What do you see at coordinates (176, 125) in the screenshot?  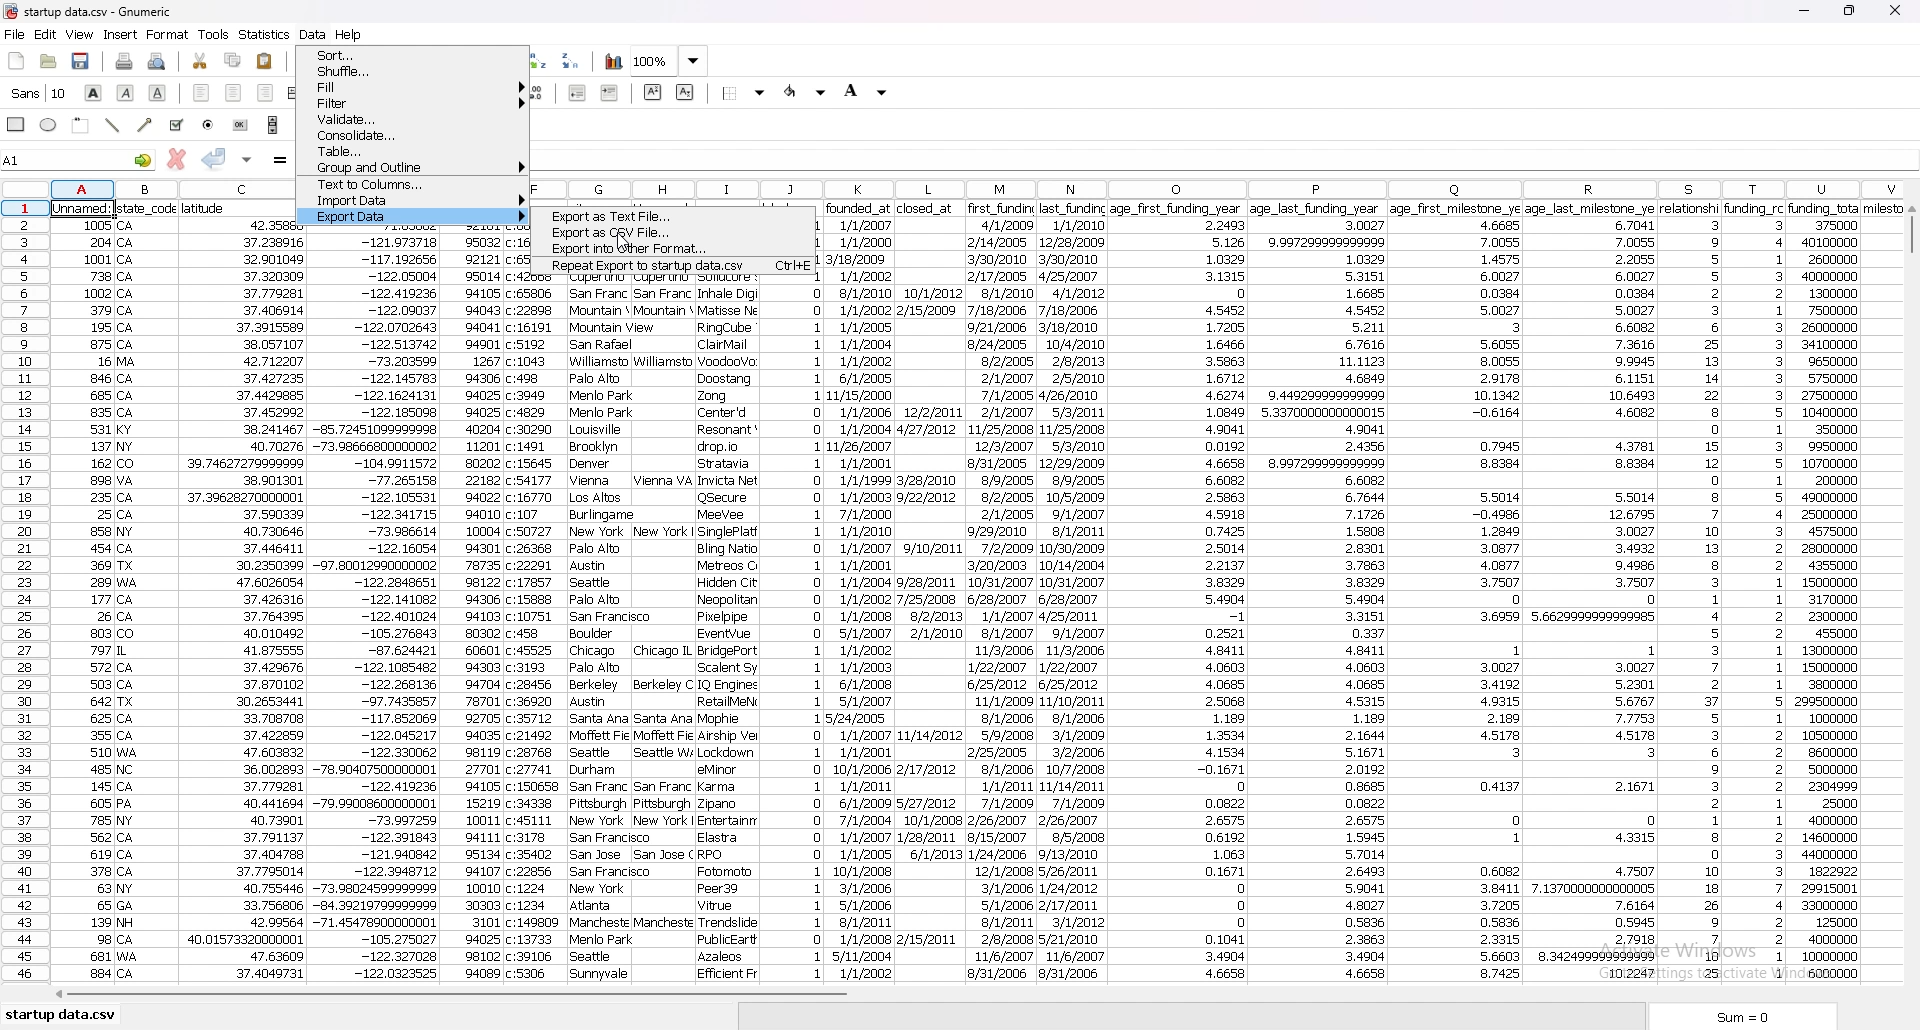 I see `tickbox` at bounding box center [176, 125].